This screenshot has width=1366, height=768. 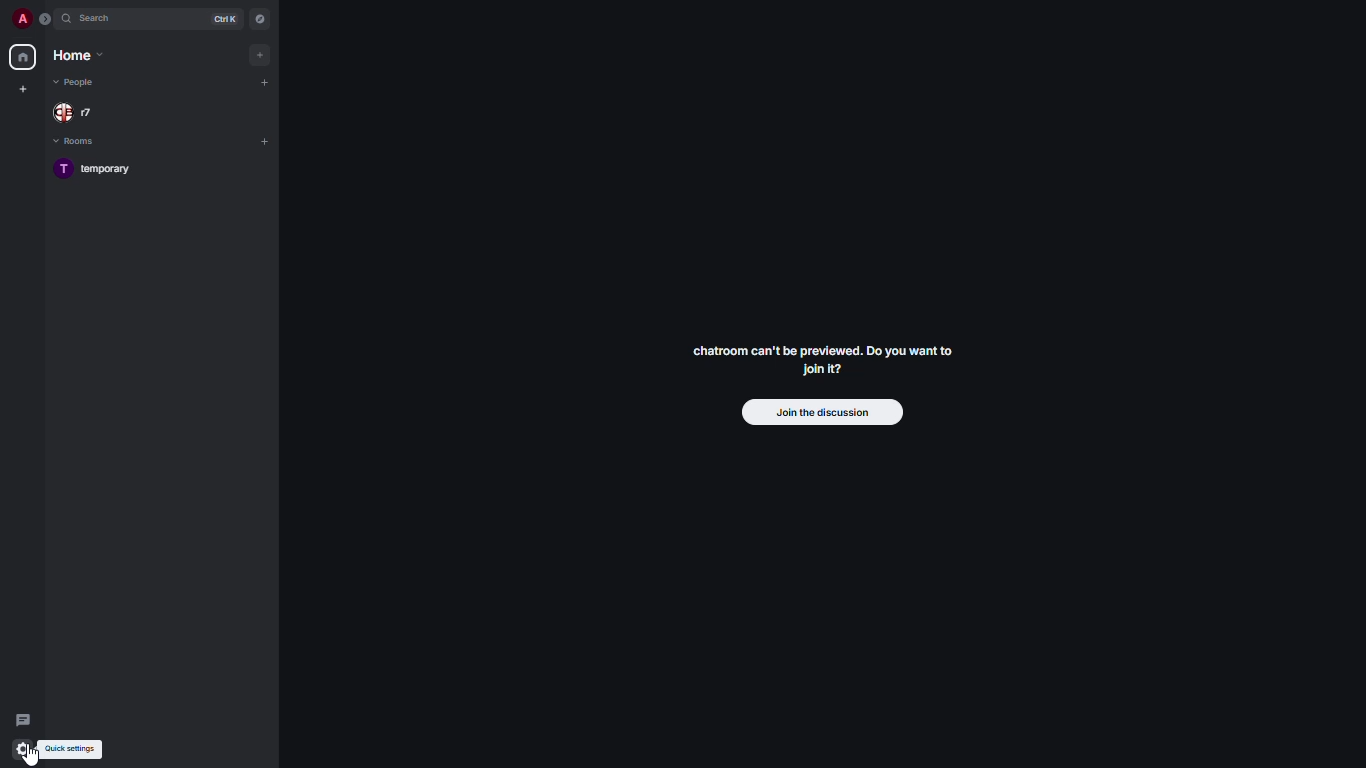 What do you see at coordinates (79, 55) in the screenshot?
I see `home` at bounding box center [79, 55].